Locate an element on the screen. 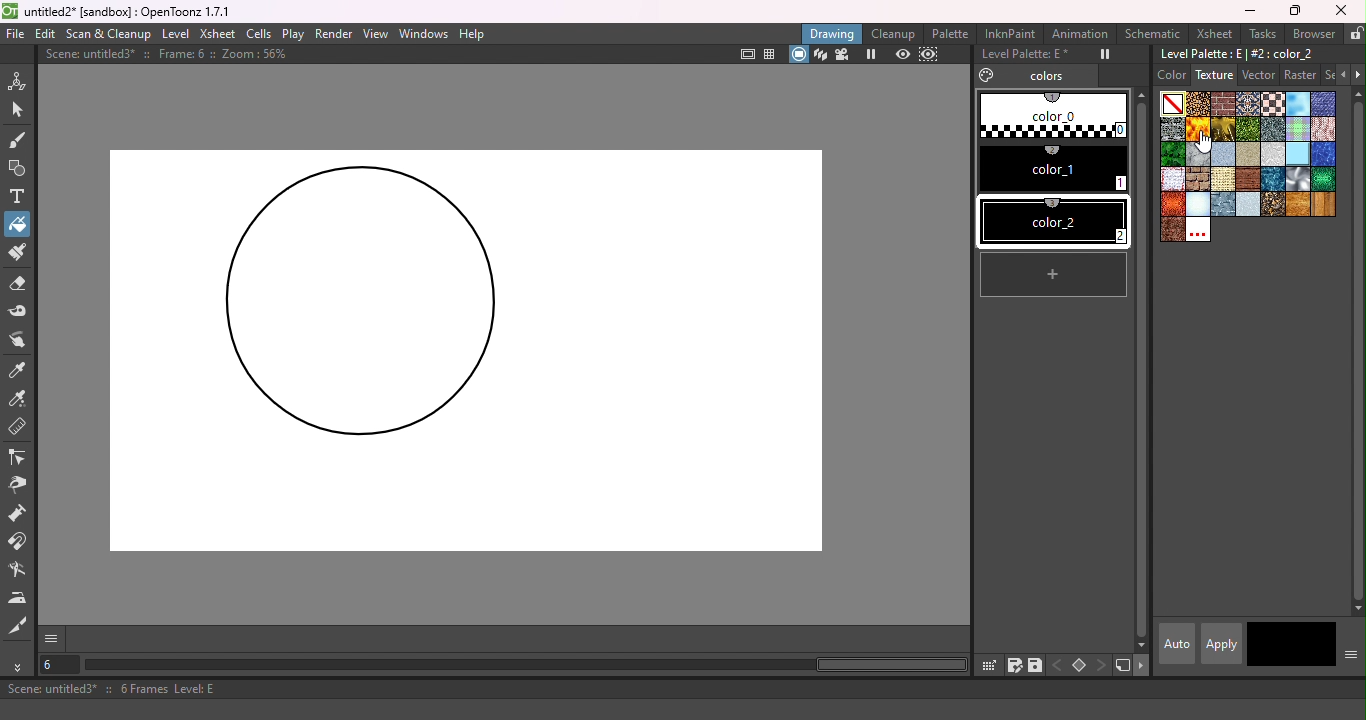 The width and height of the screenshot is (1366, 720). return to previous style is located at coordinates (1311, 644).